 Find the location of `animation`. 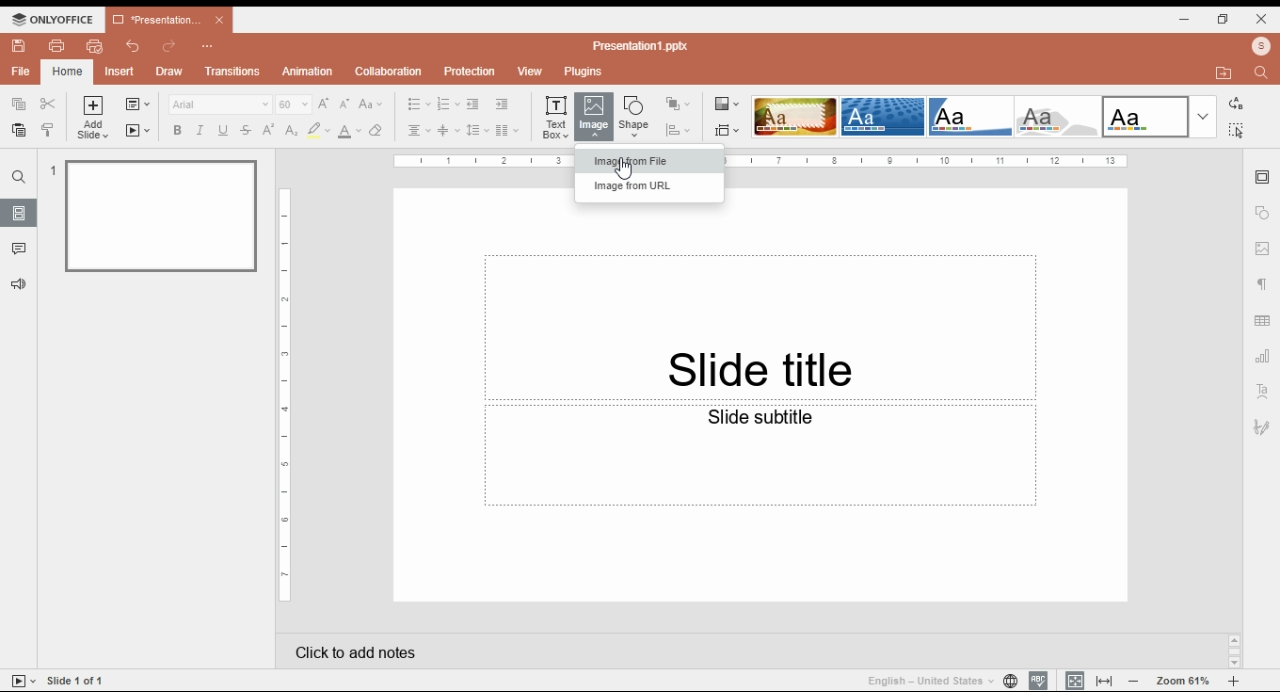

animation is located at coordinates (309, 71).